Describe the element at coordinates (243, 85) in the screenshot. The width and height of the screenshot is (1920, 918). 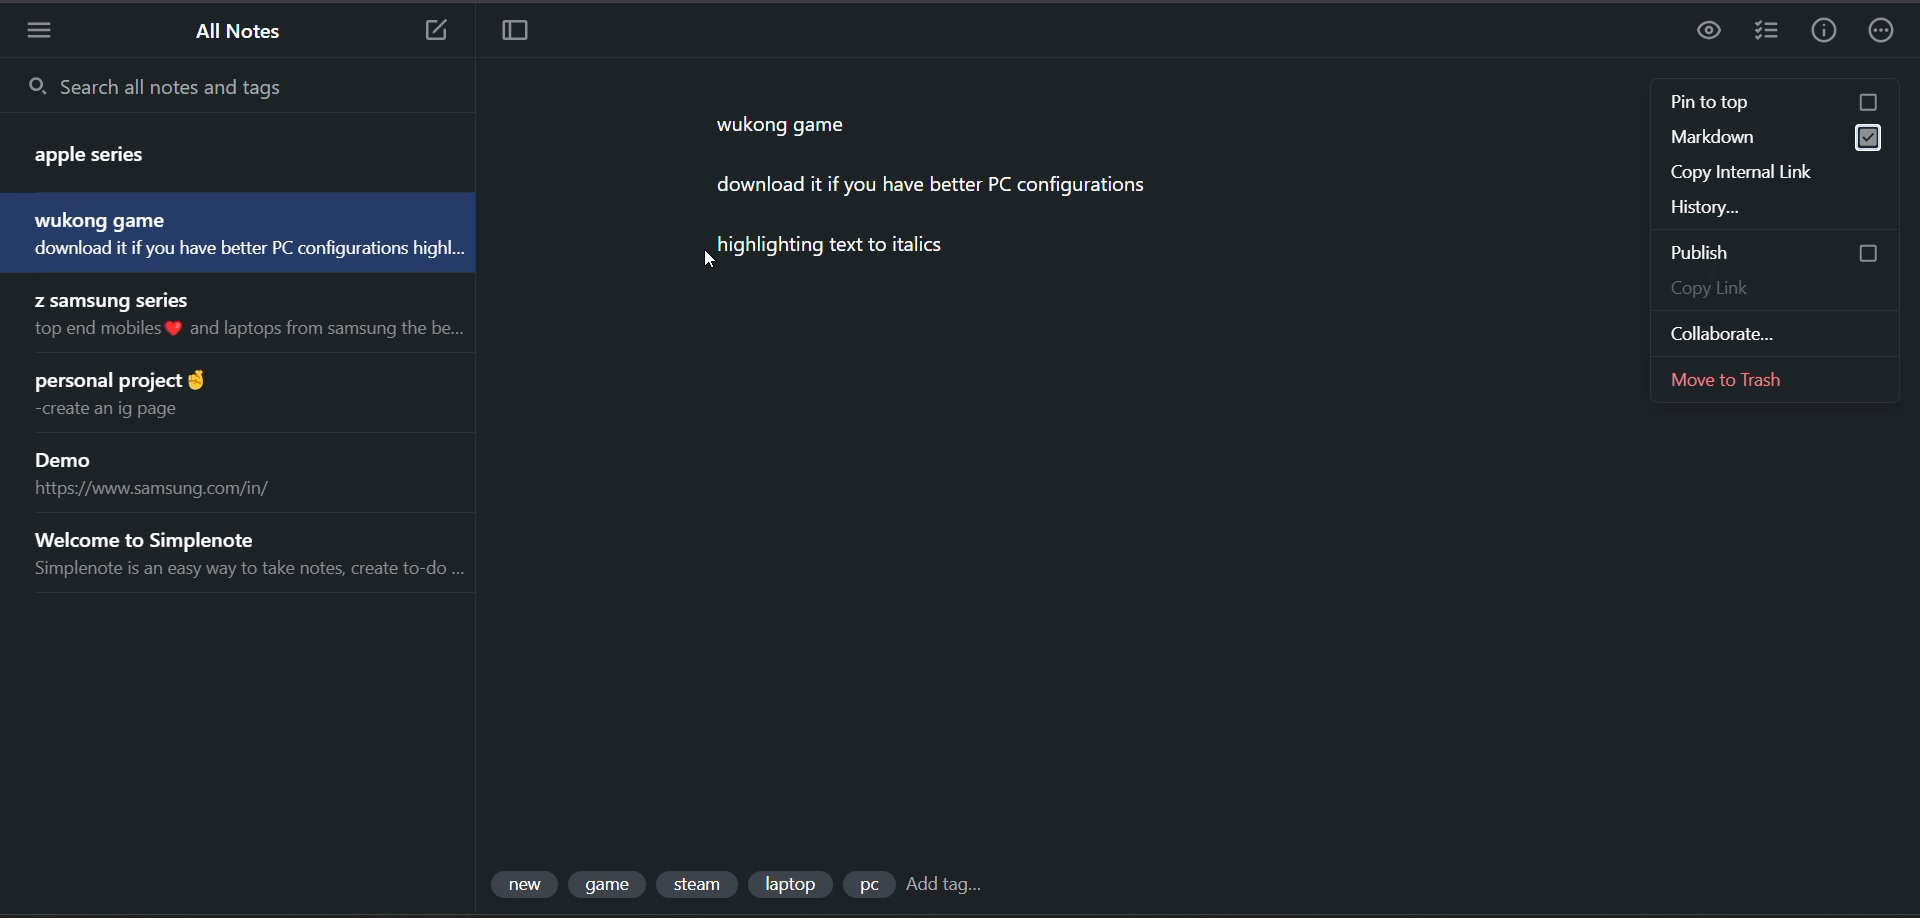
I see `search all notes and tags` at that location.